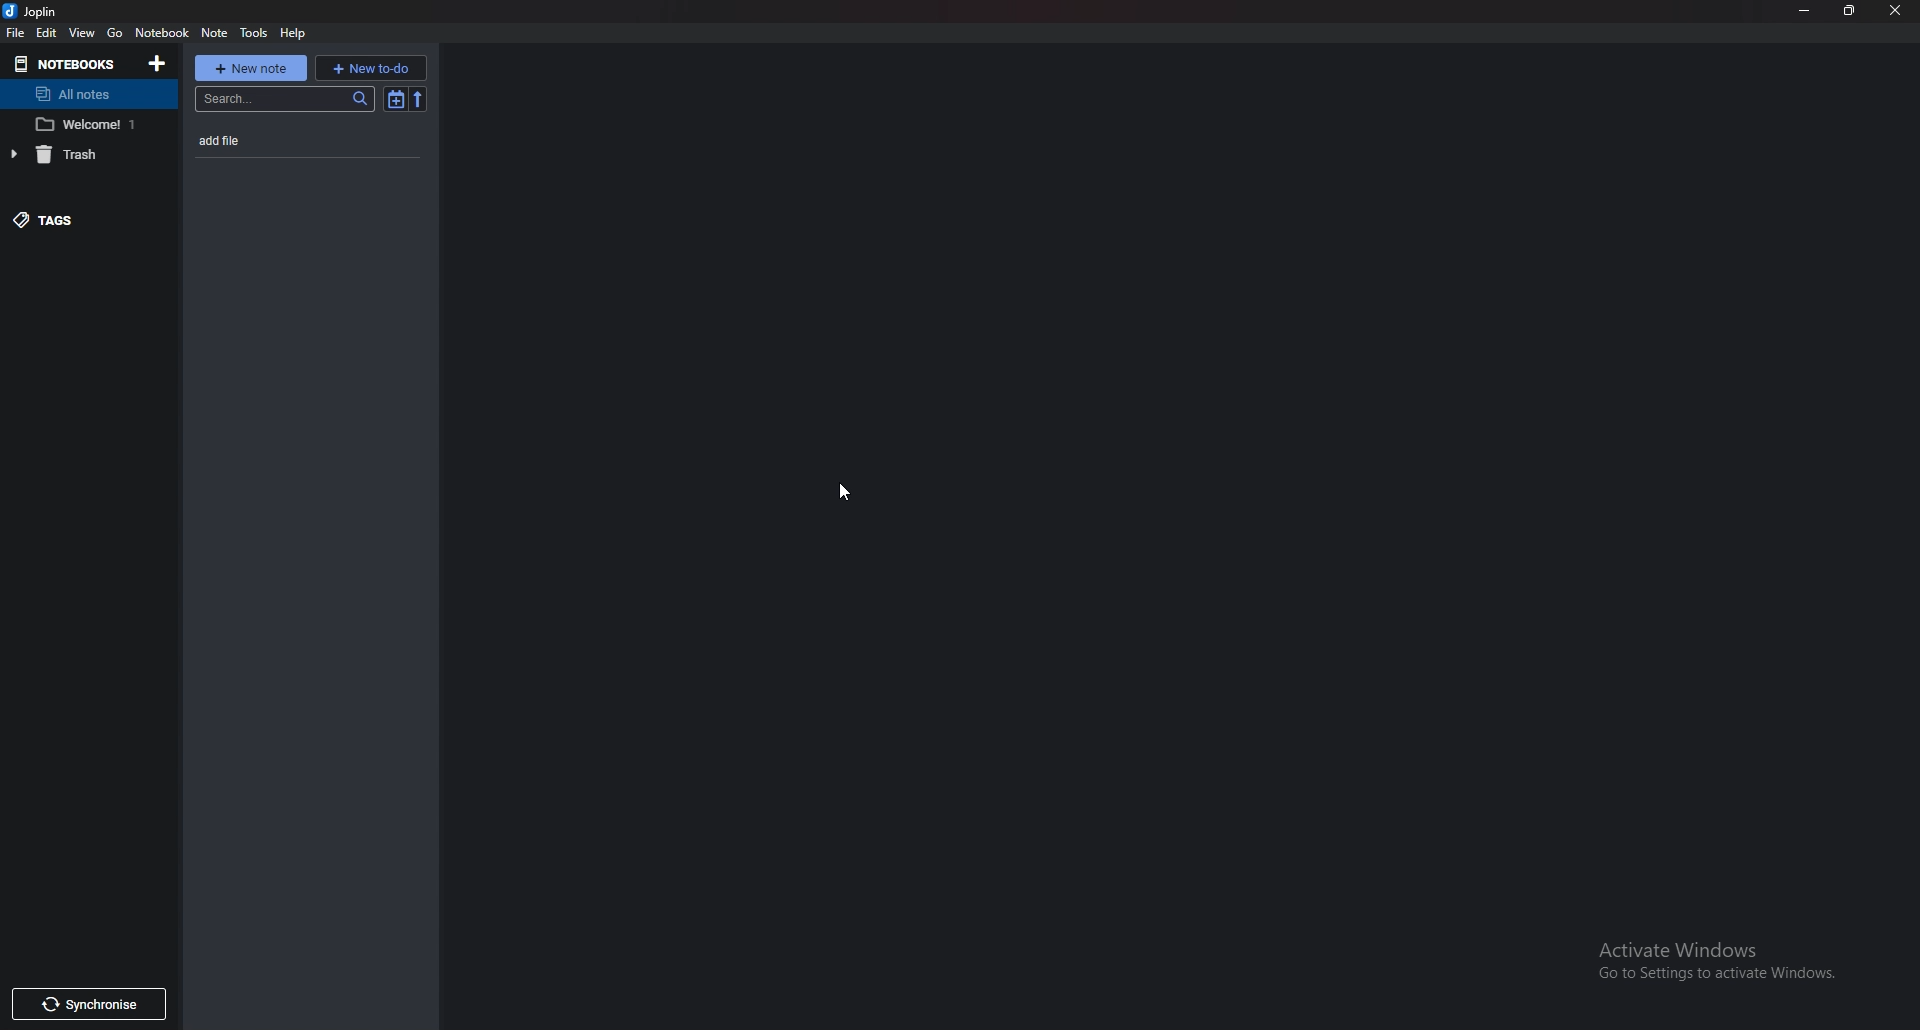 Image resolution: width=1920 pixels, height=1030 pixels. I want to click on joplin, so click(38, 10).